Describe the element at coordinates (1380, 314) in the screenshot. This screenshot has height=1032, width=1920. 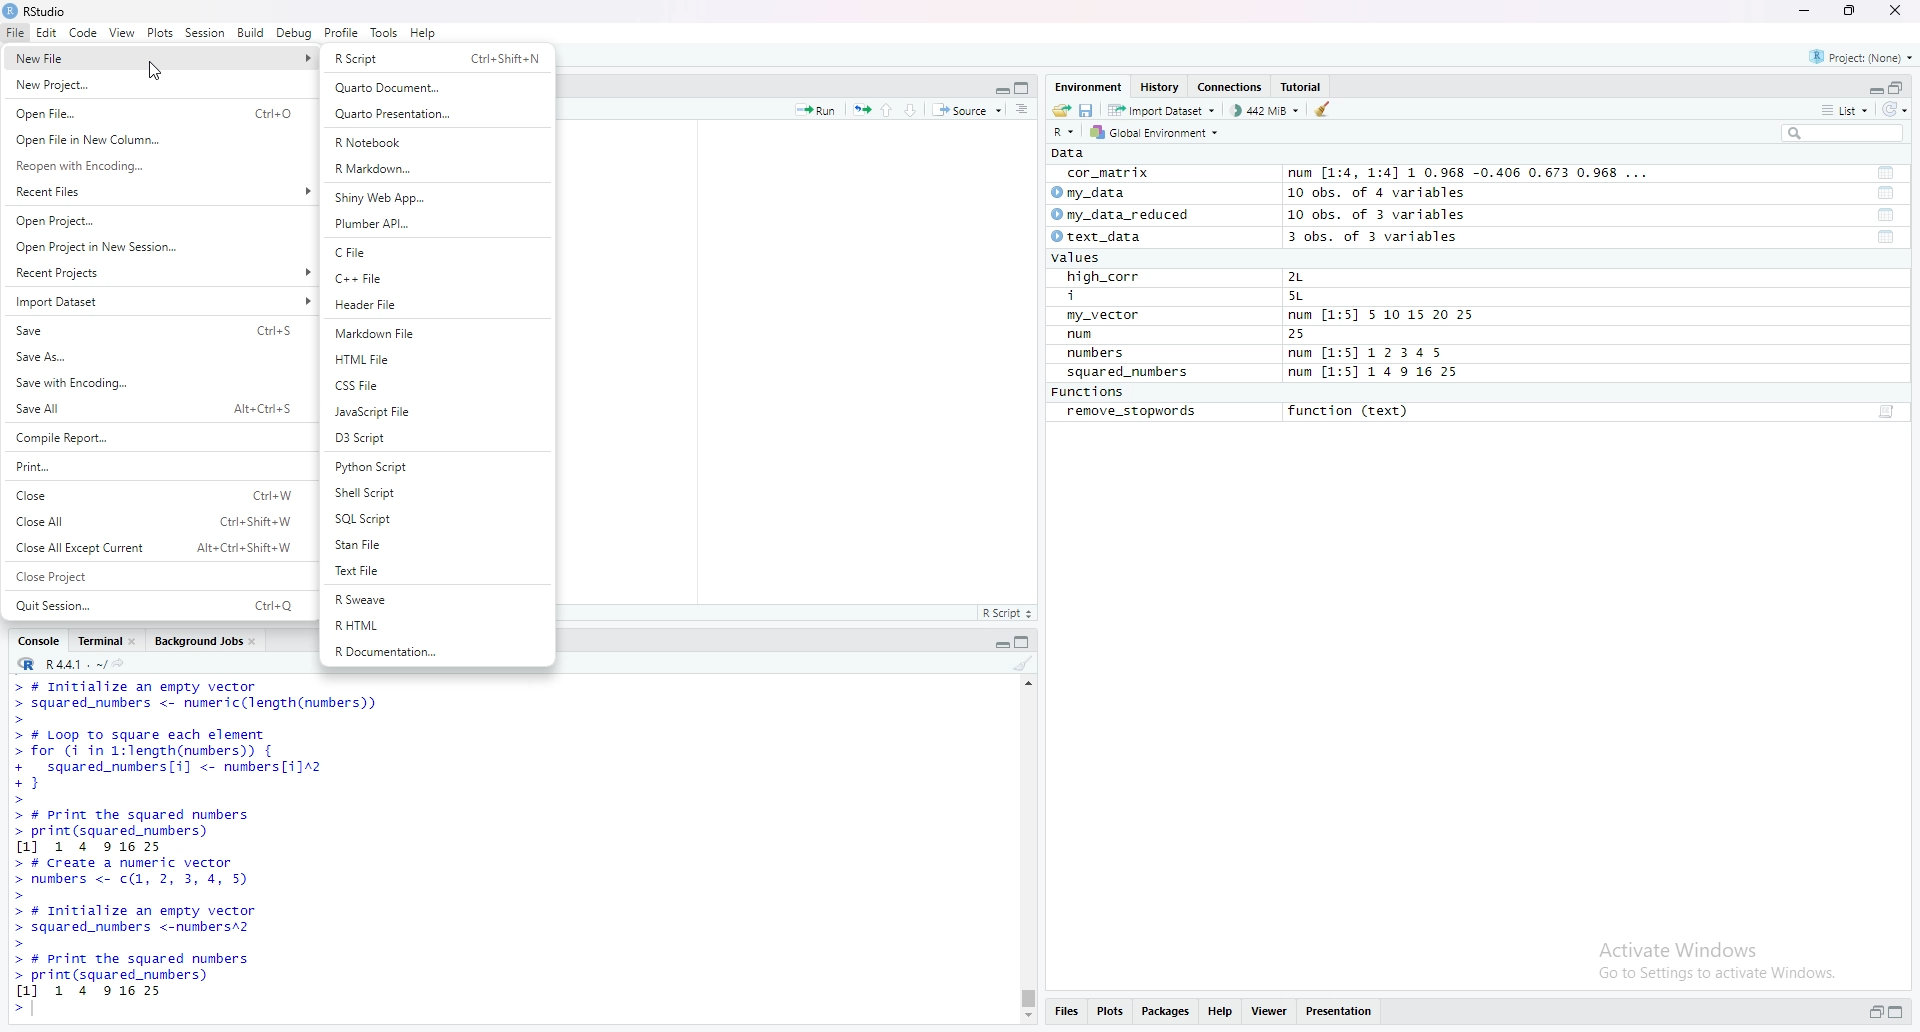
I see `num [1:5] 5 10 15 20 25` at that location.